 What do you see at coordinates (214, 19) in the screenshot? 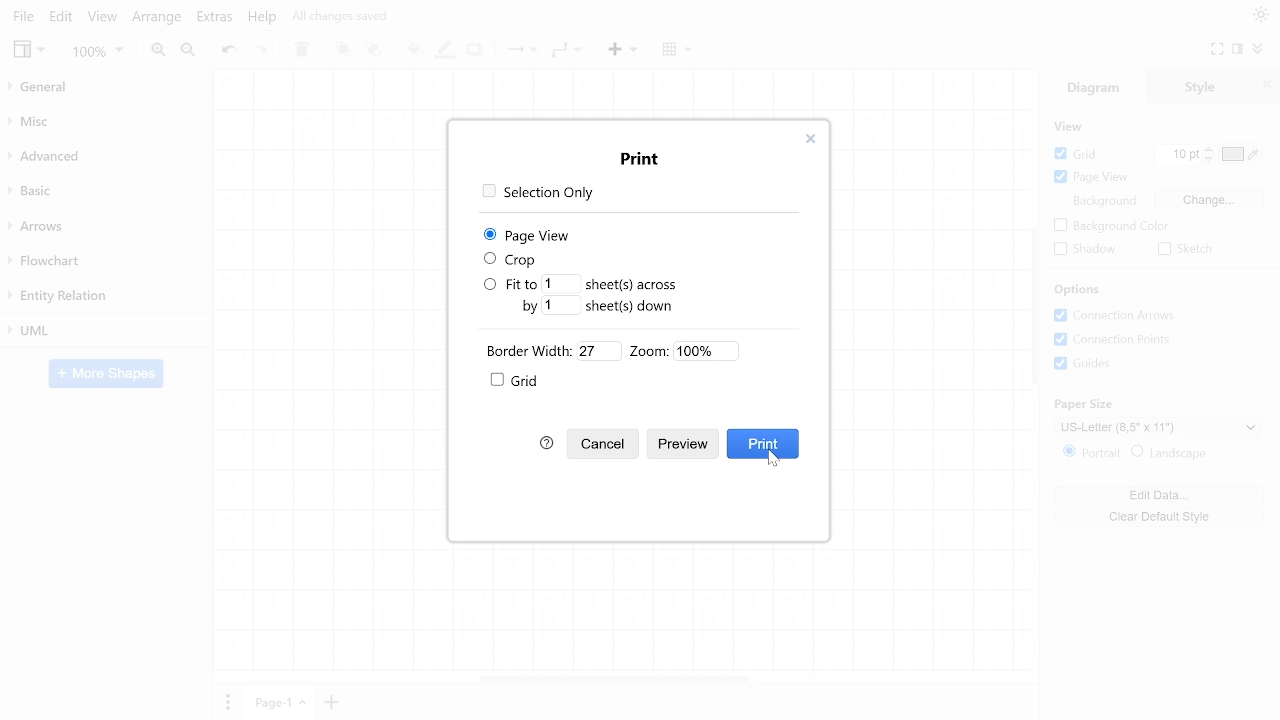
I see `Extras` at bounding box center [214, 19].